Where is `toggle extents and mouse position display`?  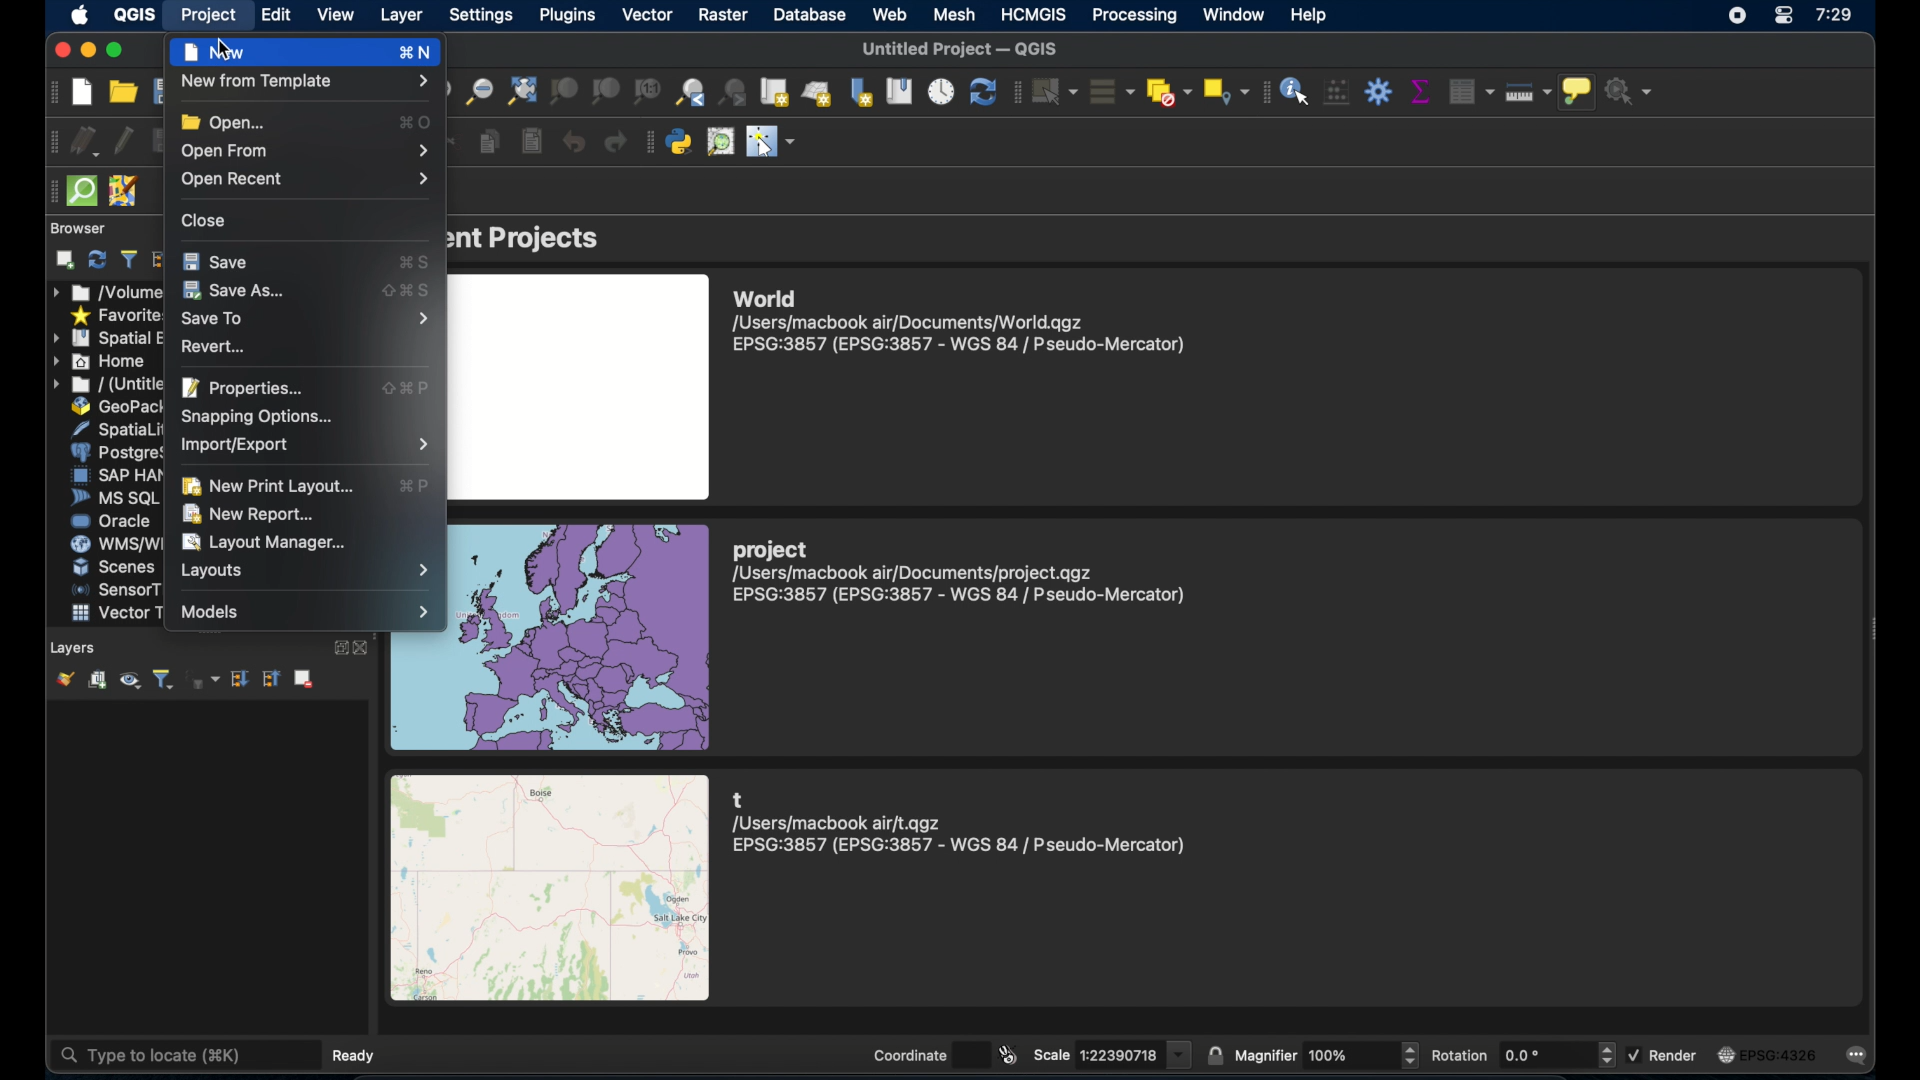 toggle extents and mouse position display is located at coordinates (1010, 1053).